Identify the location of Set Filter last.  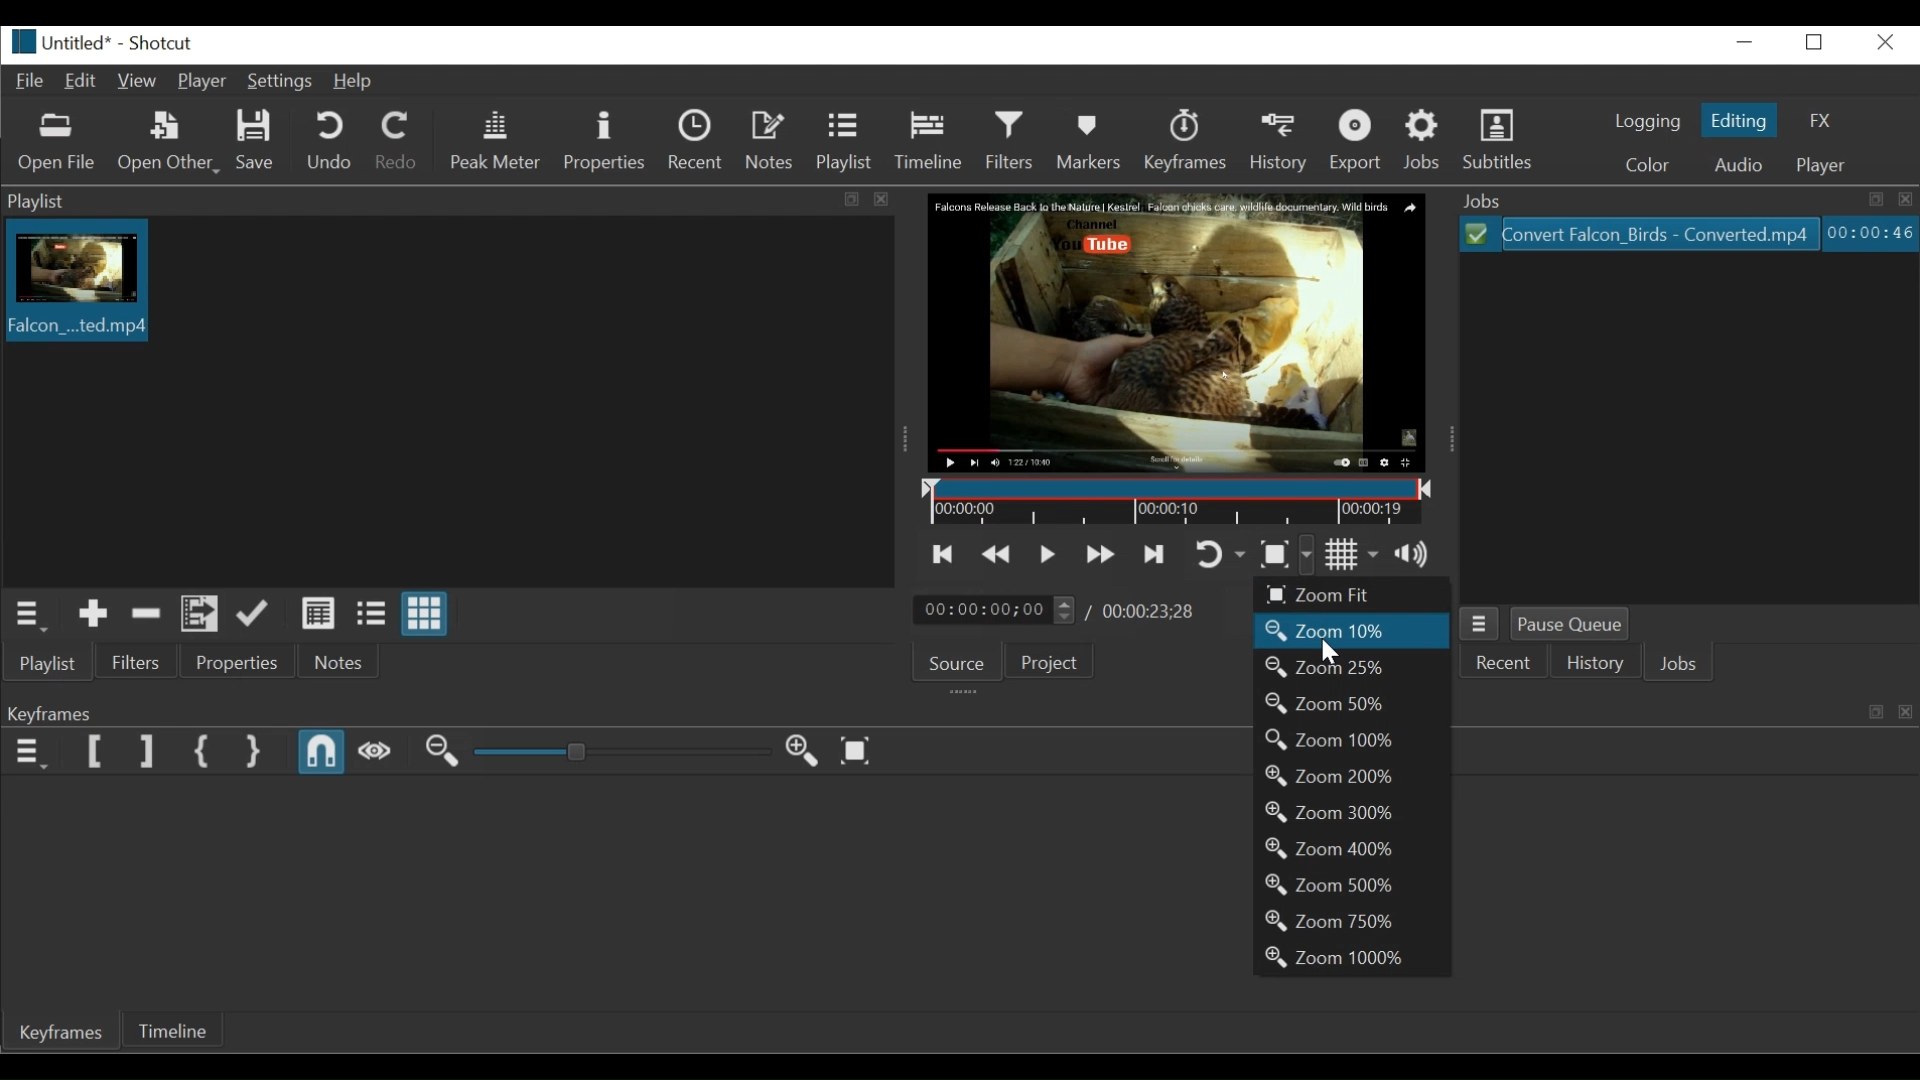
(145, 753).